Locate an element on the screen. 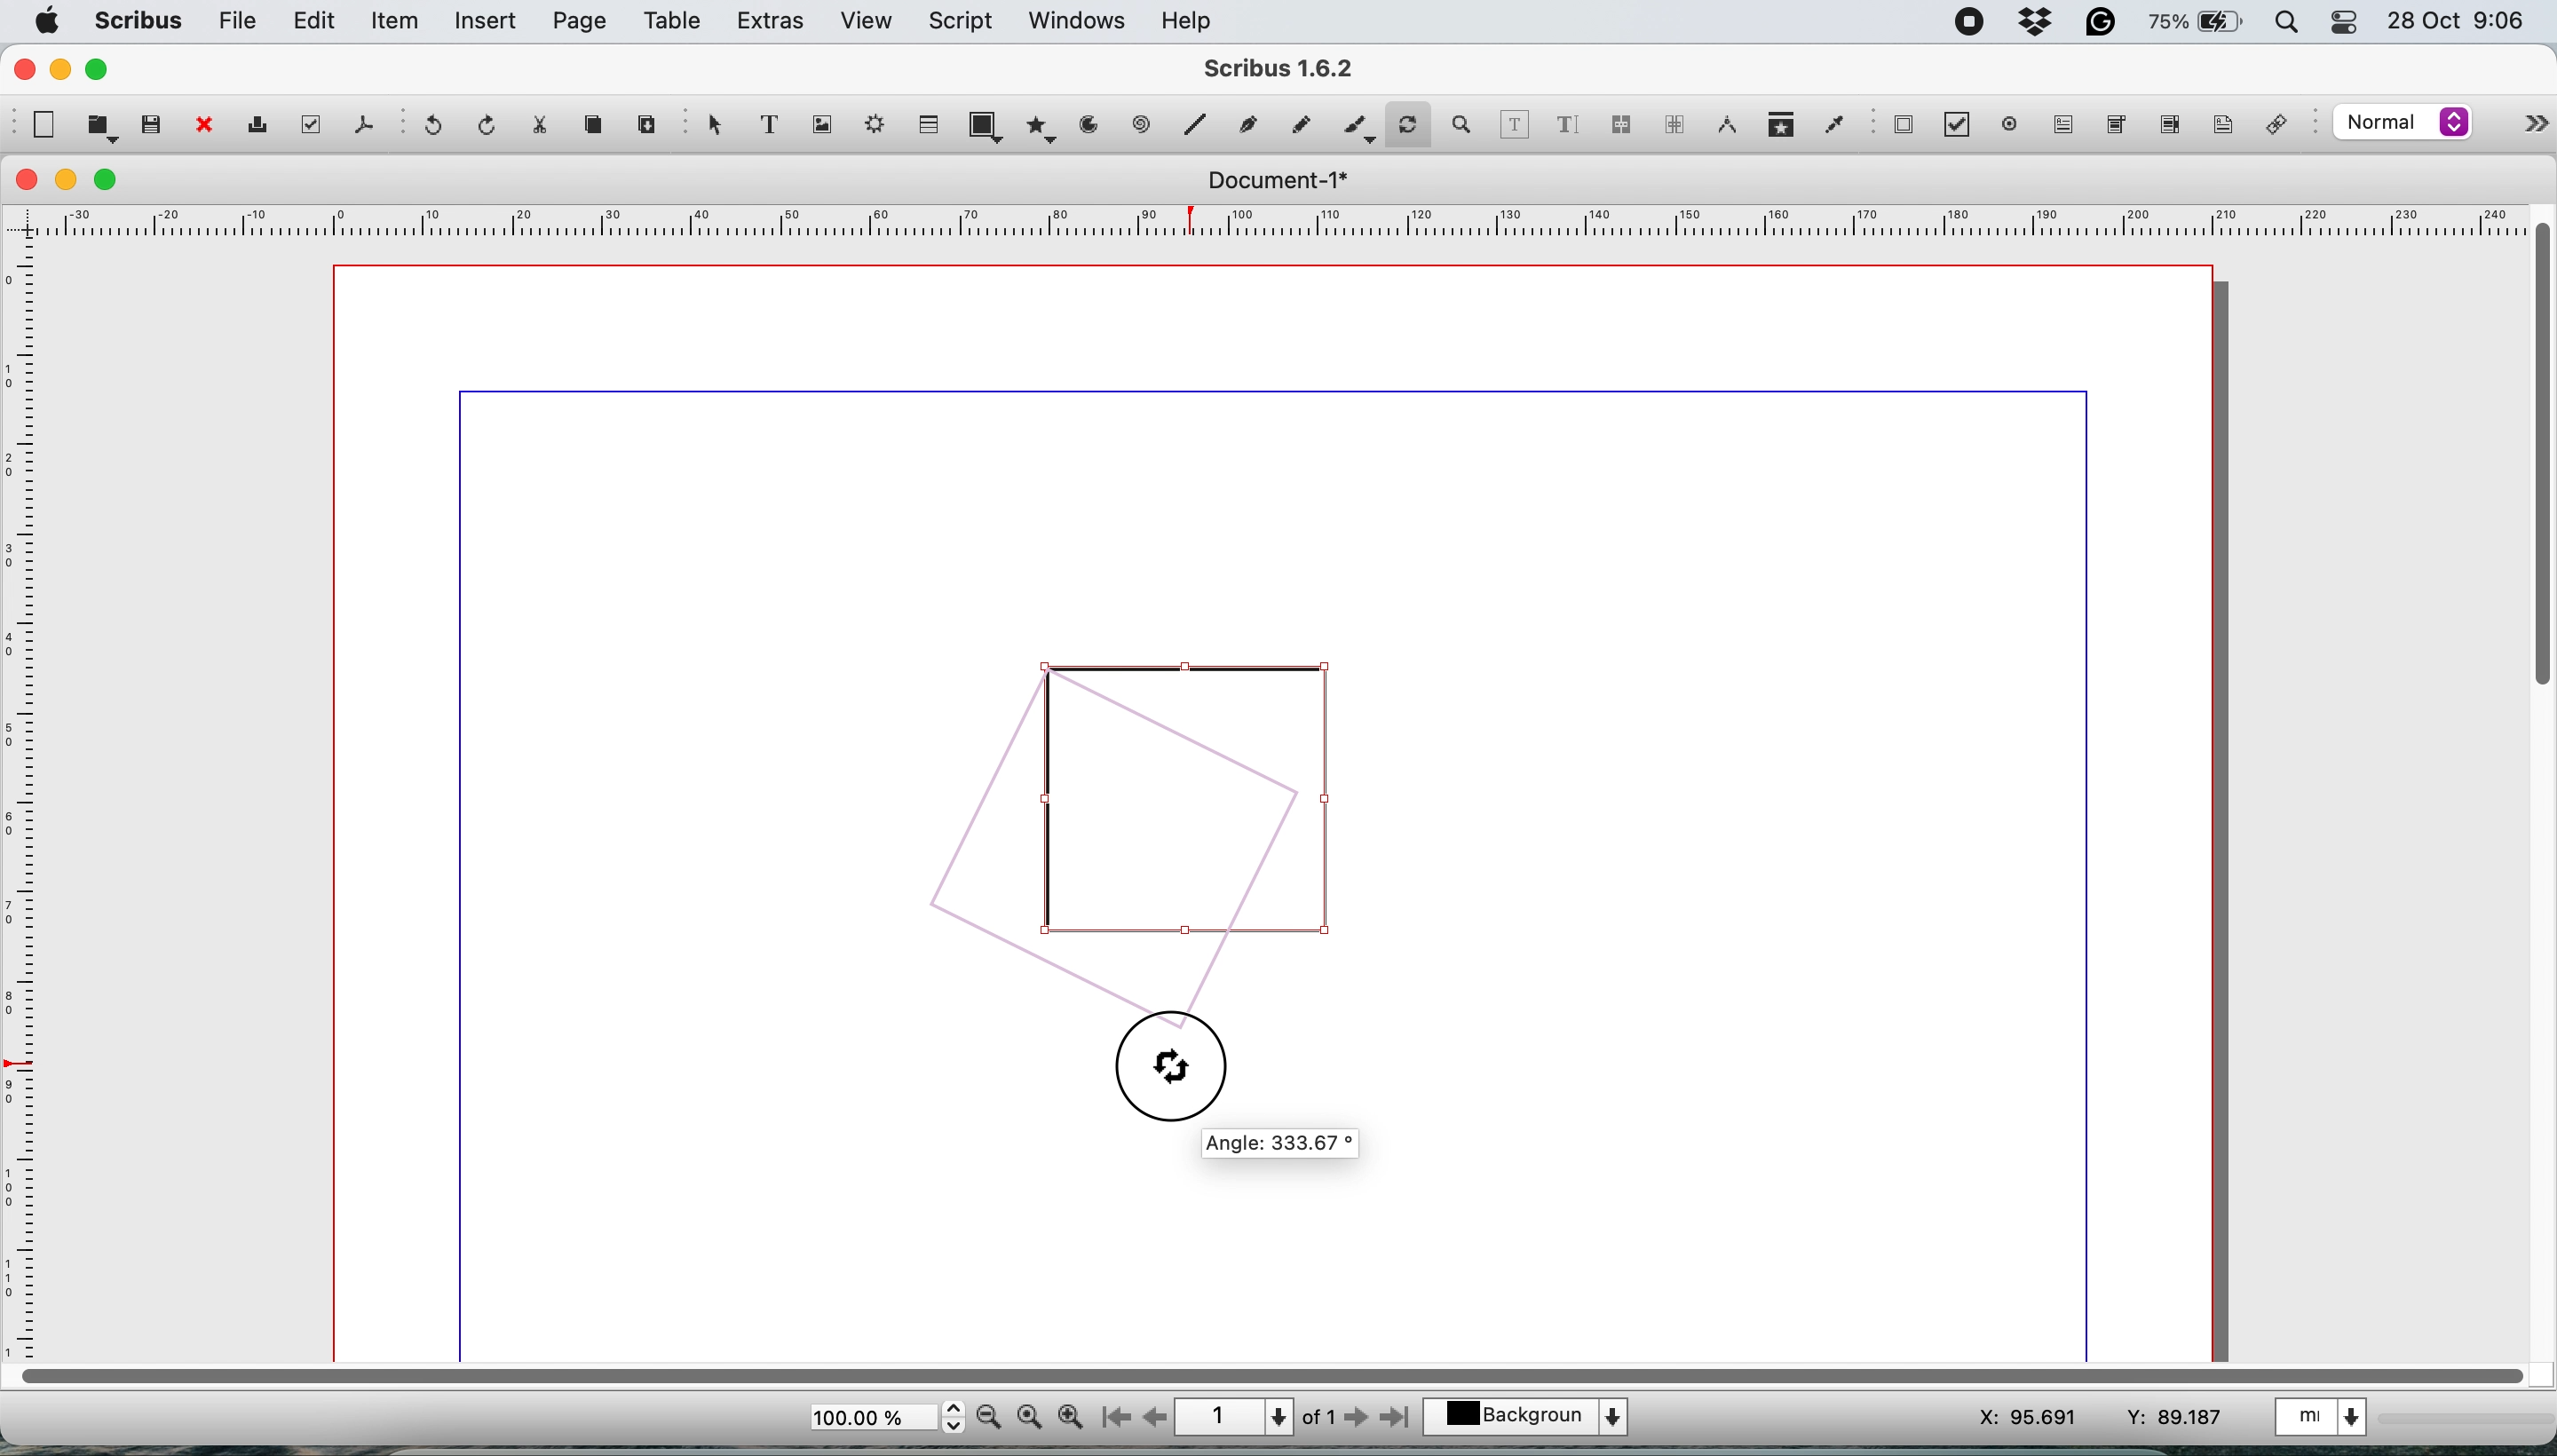  page 1 of 1 is located at coordinates (1256, 1415).